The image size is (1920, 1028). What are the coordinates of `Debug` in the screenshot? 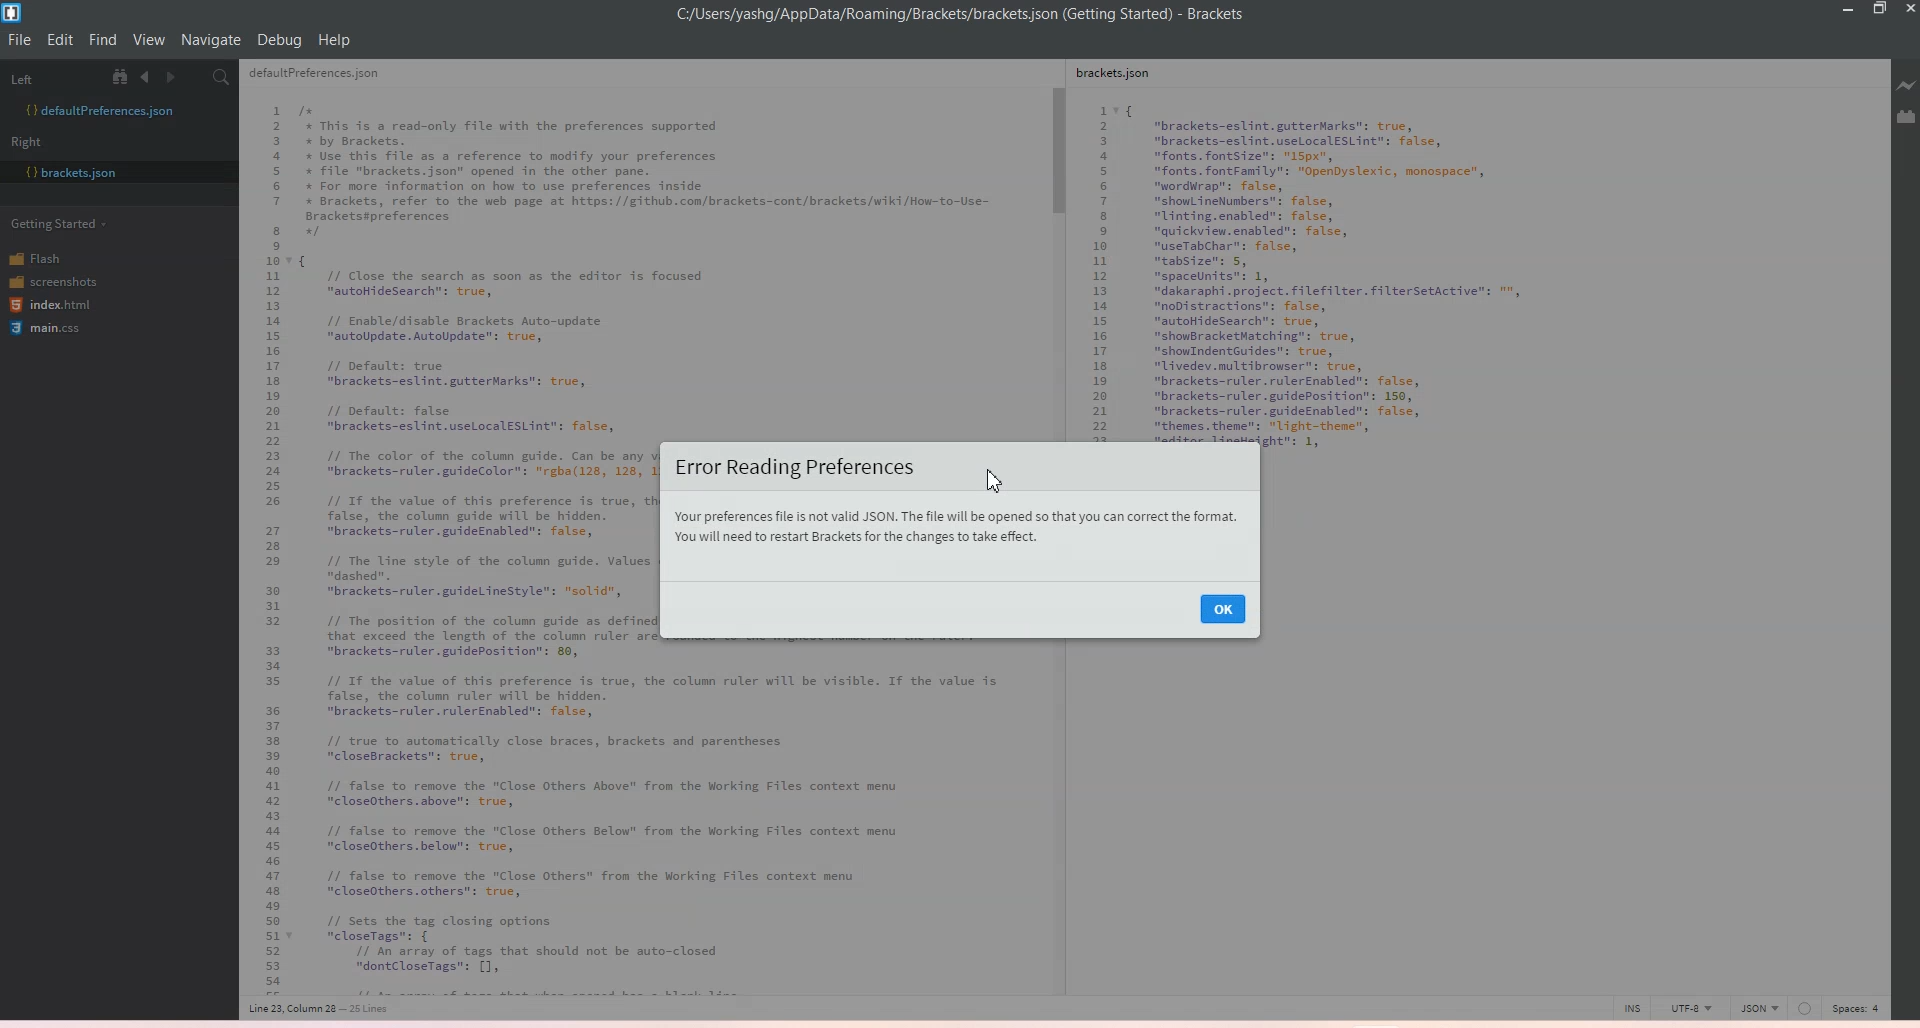 It's located at (279, 40).